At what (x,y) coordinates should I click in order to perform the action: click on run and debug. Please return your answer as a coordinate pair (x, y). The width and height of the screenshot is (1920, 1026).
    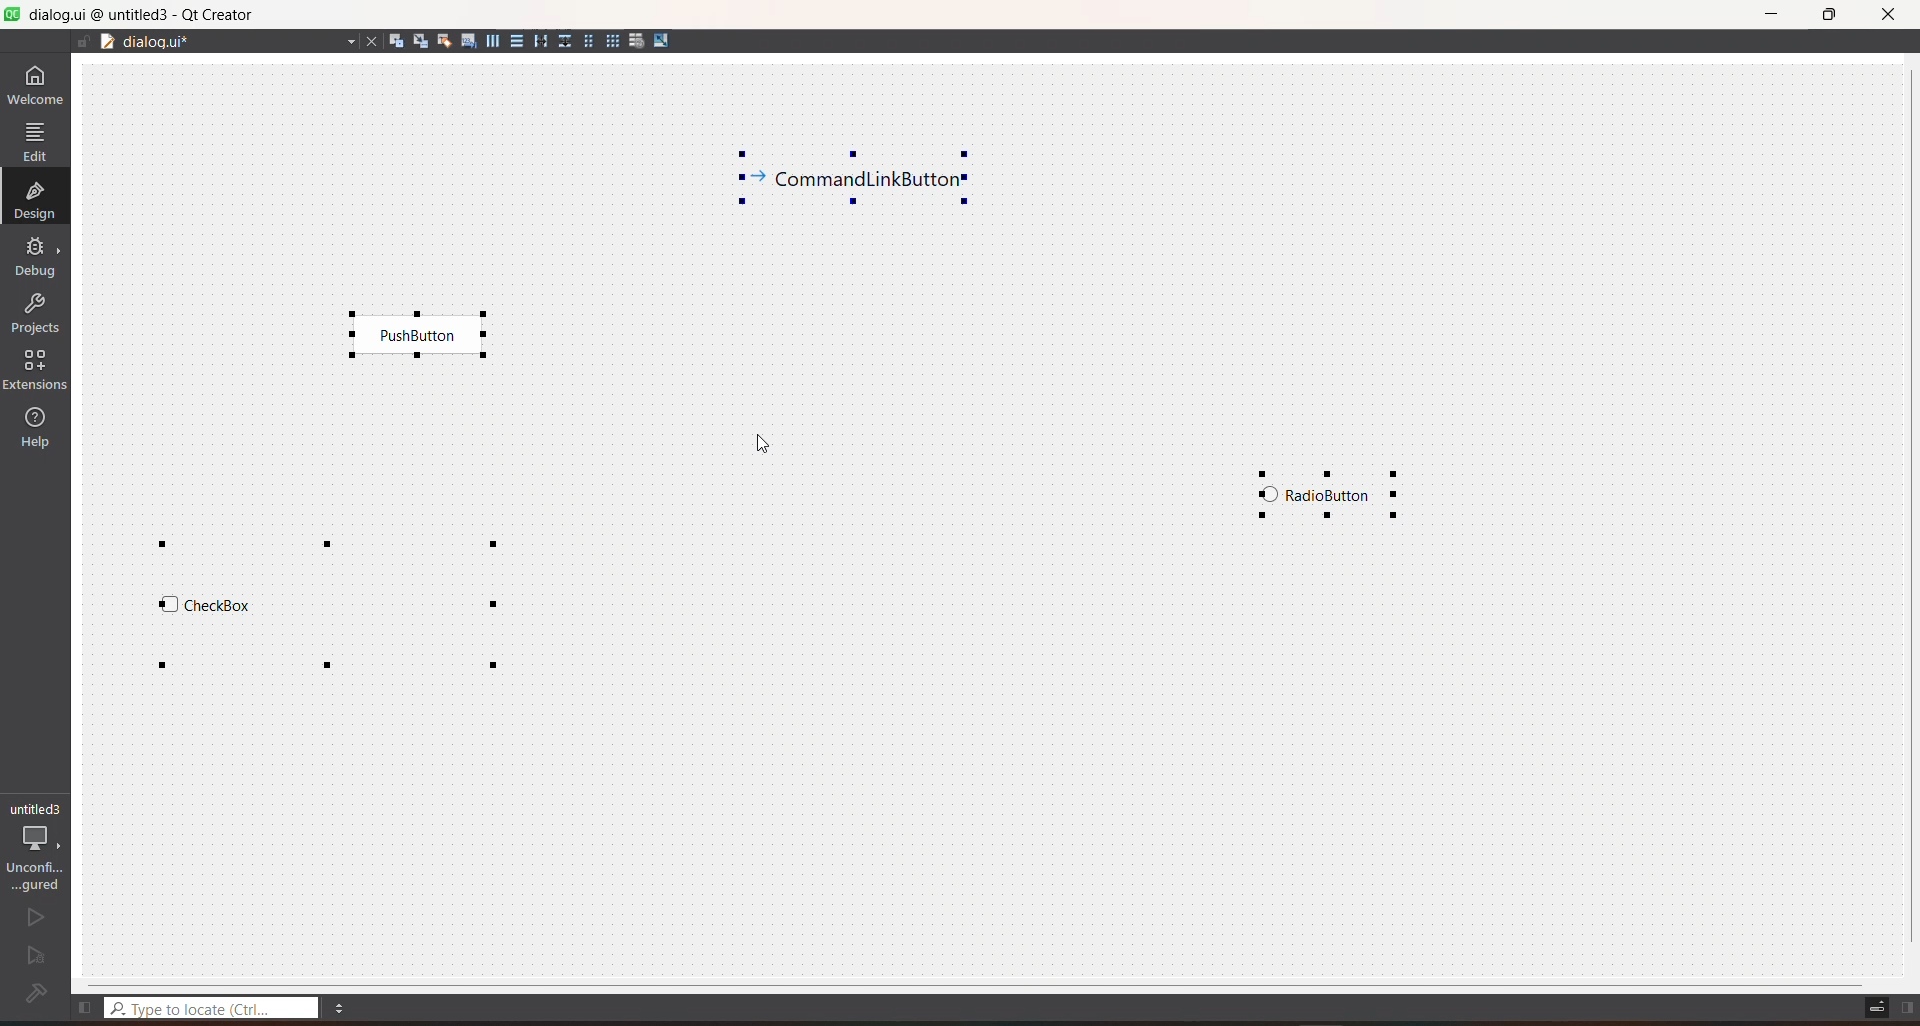
    Looking at the image, I should click on (35, 957).